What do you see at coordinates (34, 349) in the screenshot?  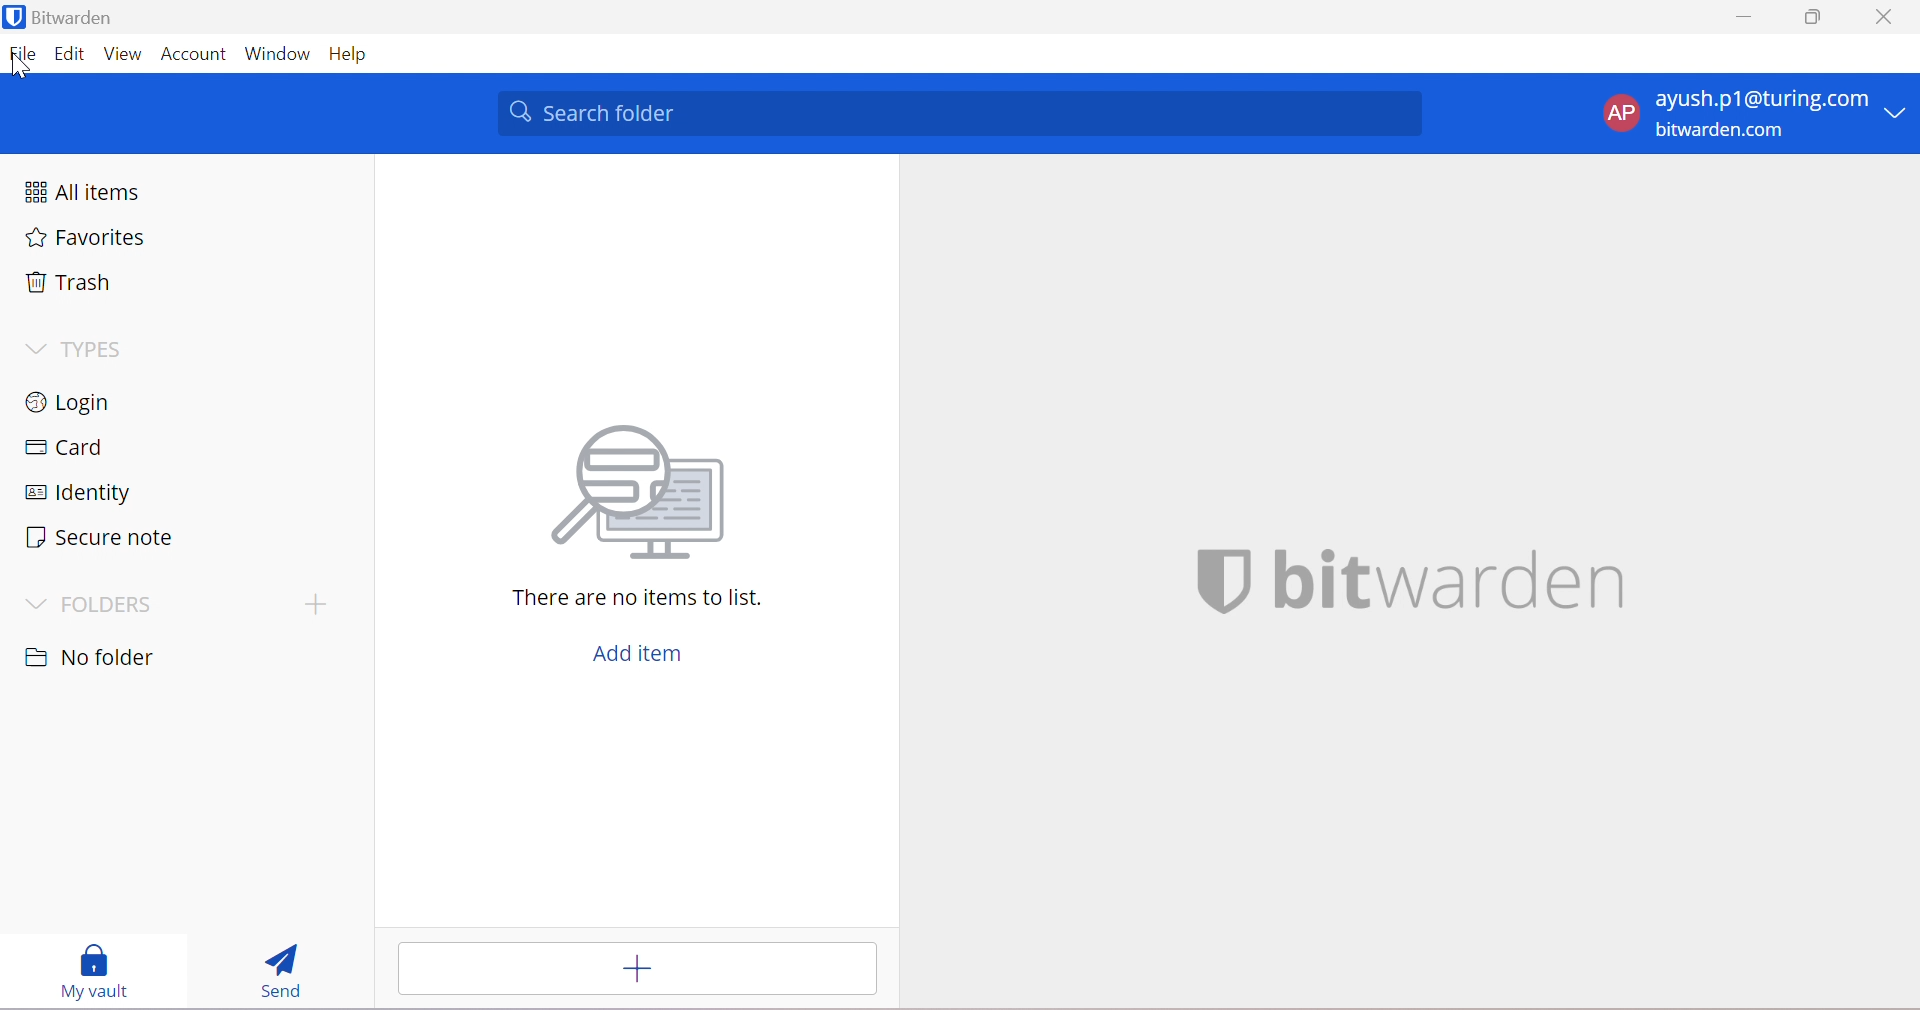 I see `Drop Down` at bounding box center [34, 349].